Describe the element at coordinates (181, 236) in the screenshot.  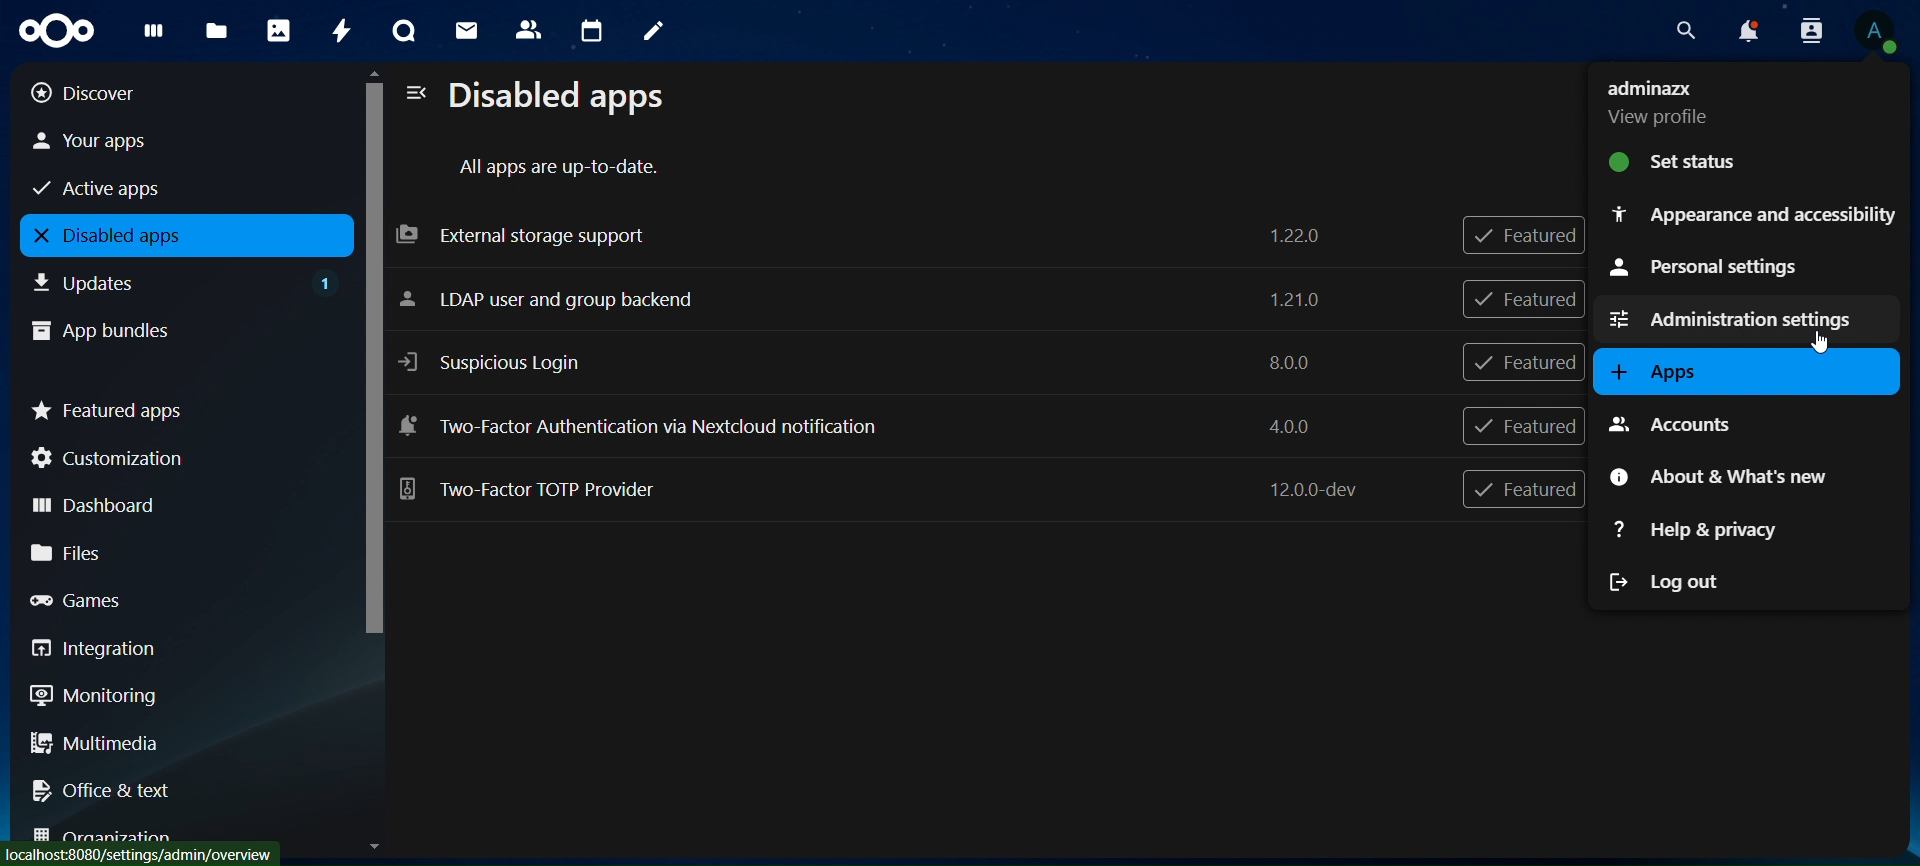
I see `disabled apps` at that location.